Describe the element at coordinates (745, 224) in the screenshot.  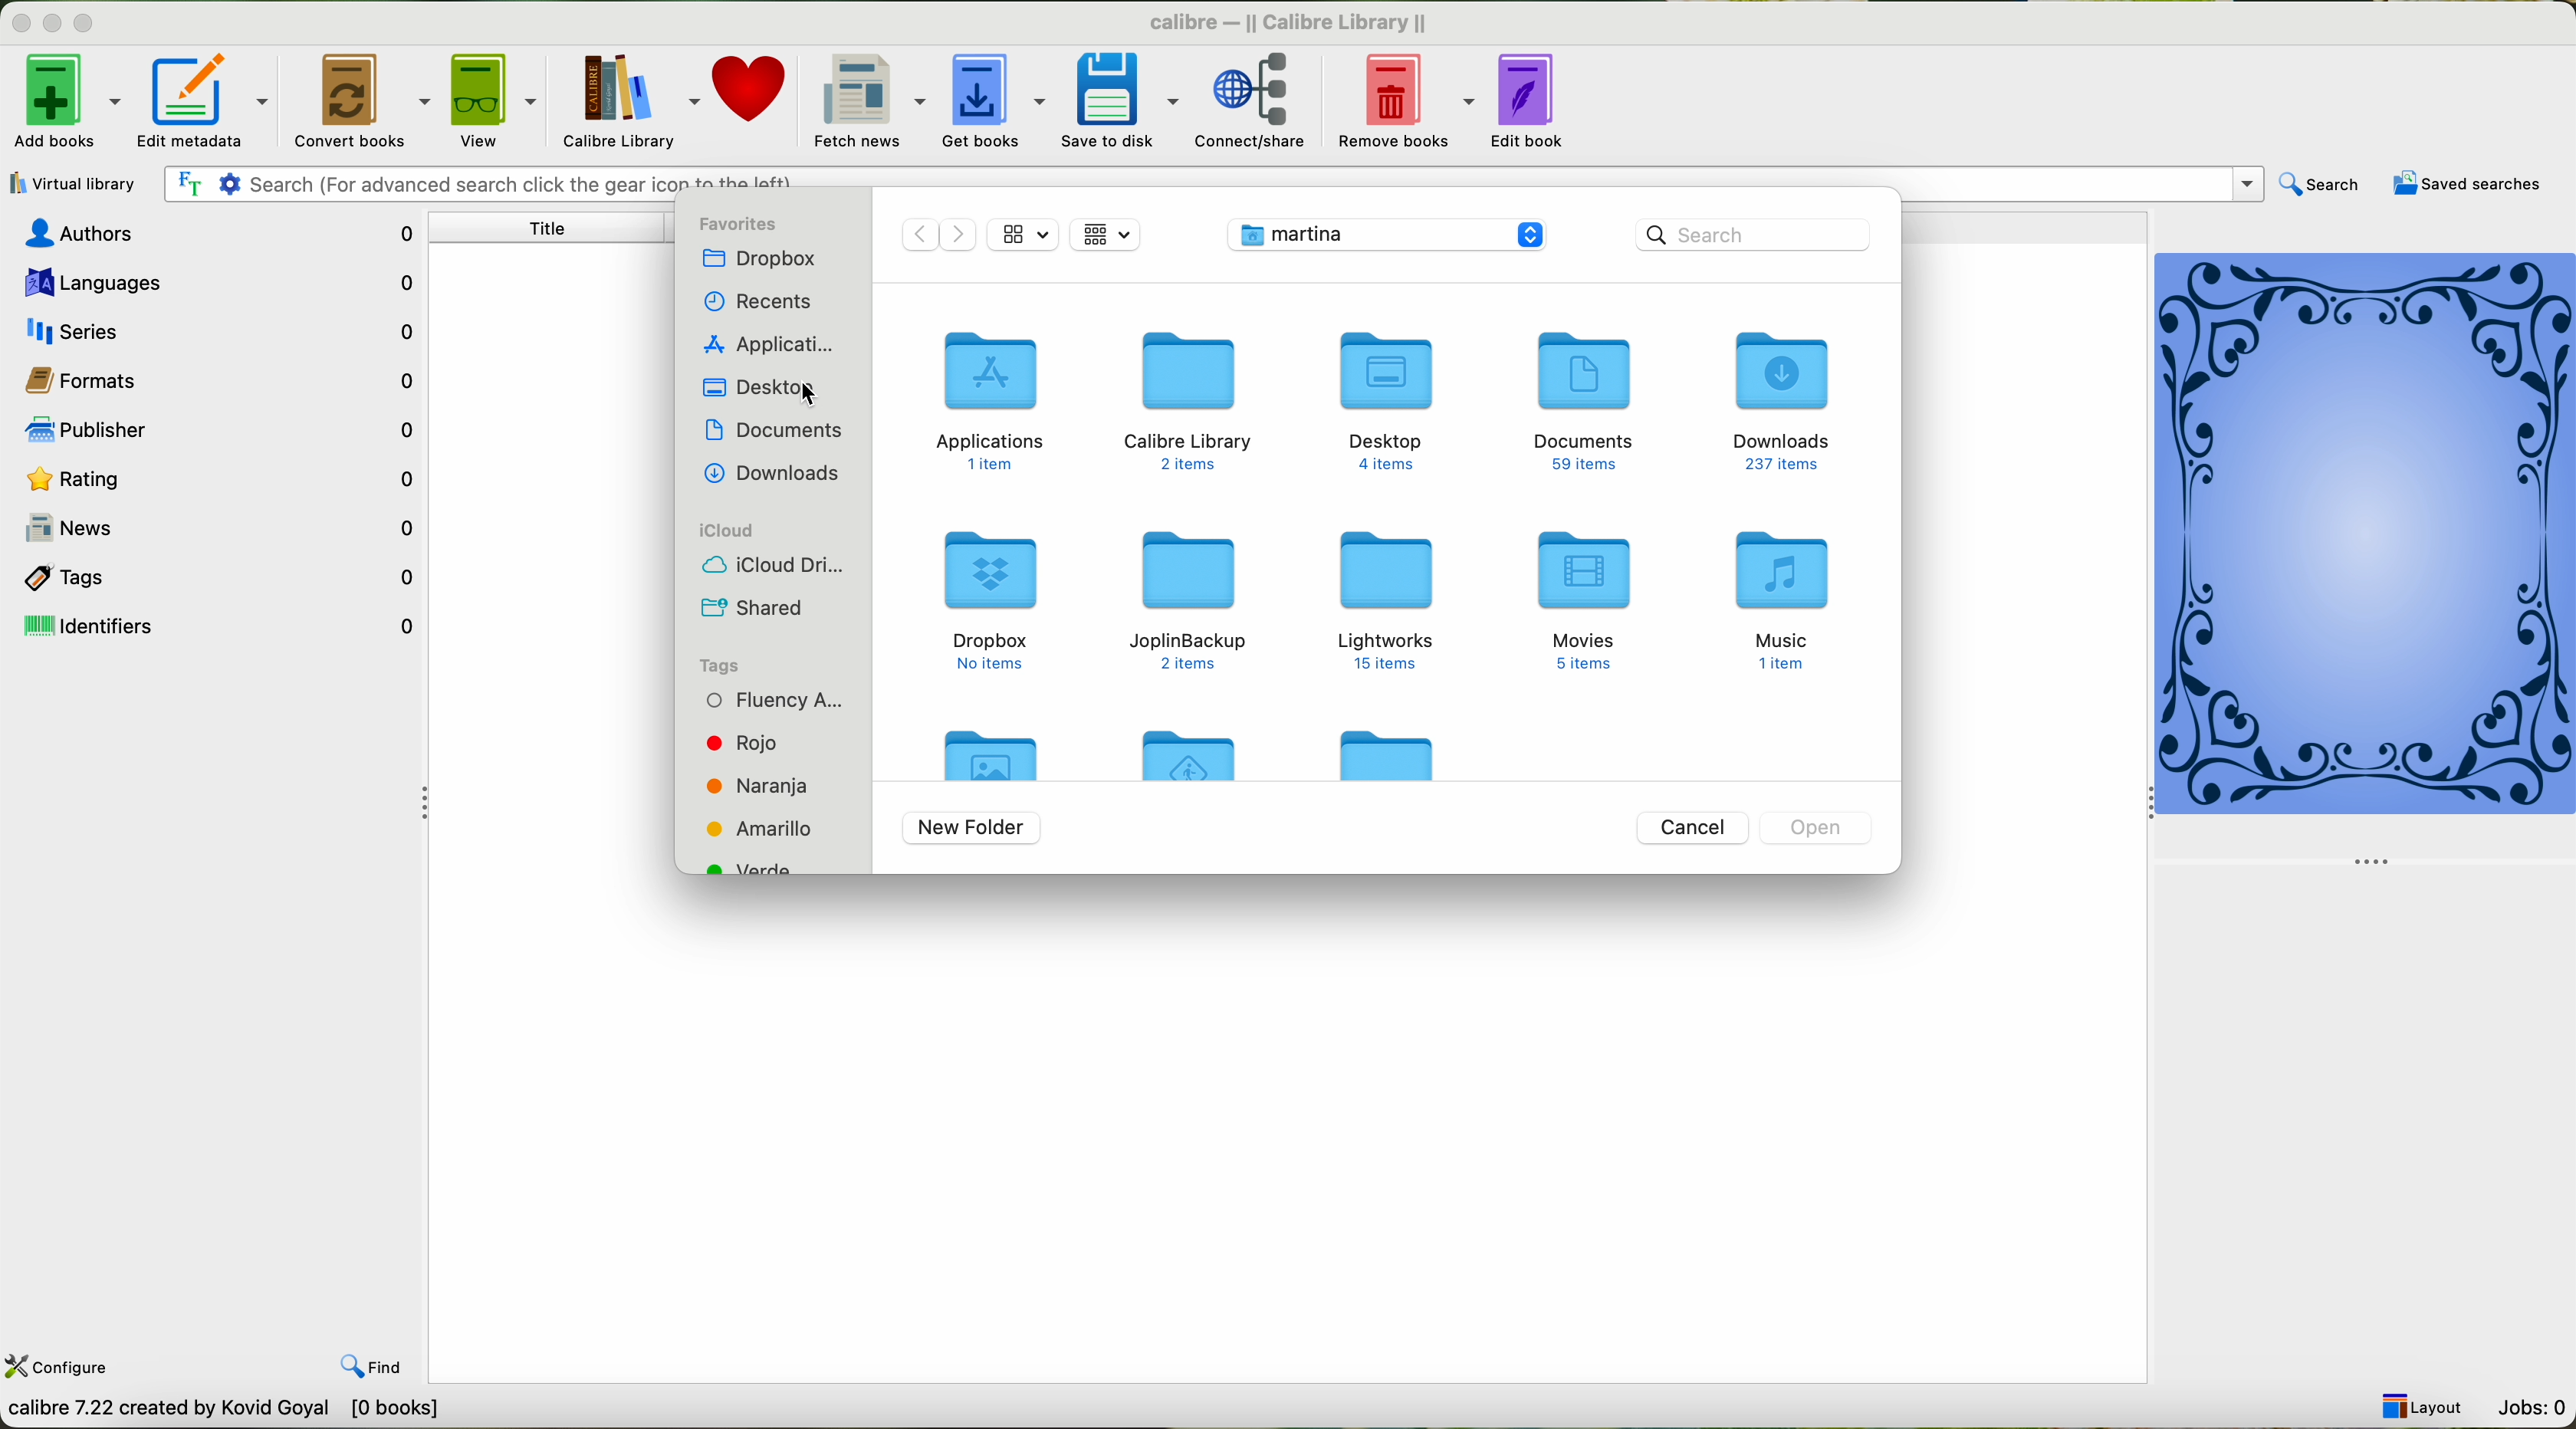
I see `favorites` at that location.